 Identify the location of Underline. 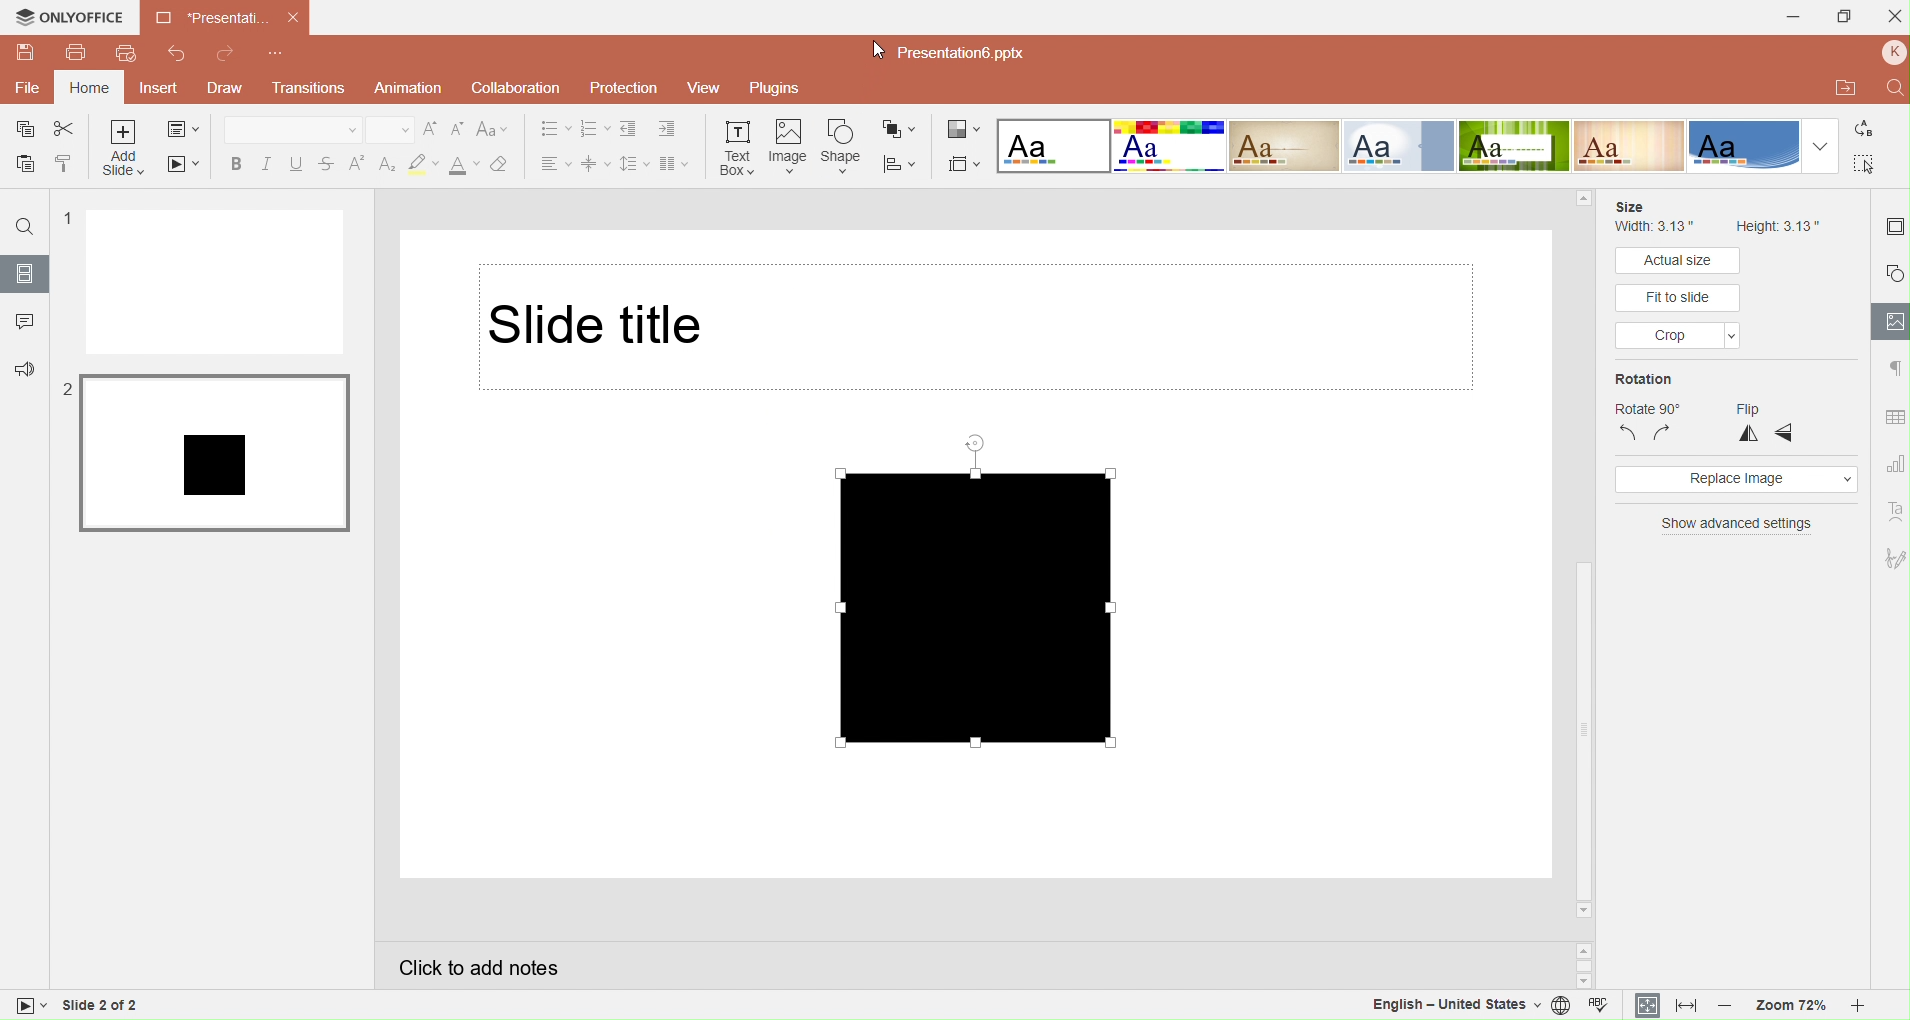
(298, 160).